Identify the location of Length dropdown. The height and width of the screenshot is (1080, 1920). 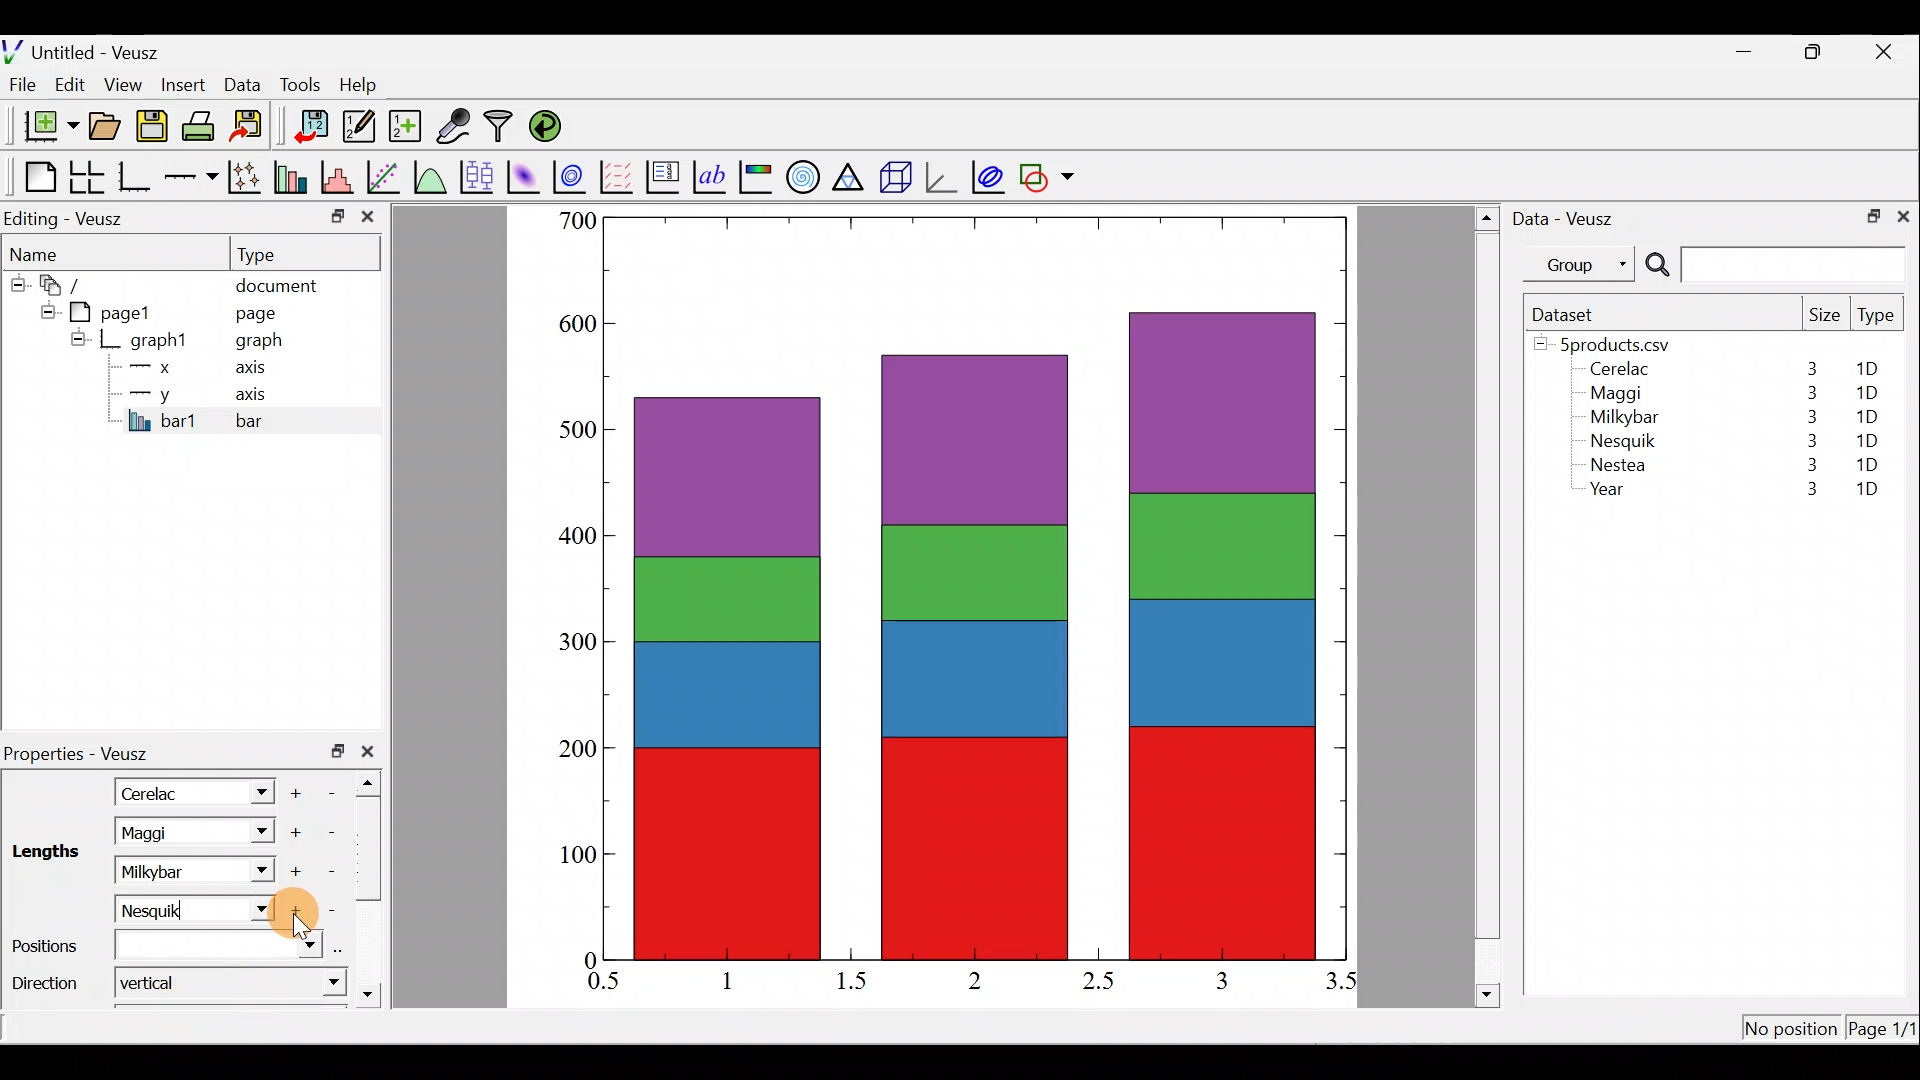
(256, 870).